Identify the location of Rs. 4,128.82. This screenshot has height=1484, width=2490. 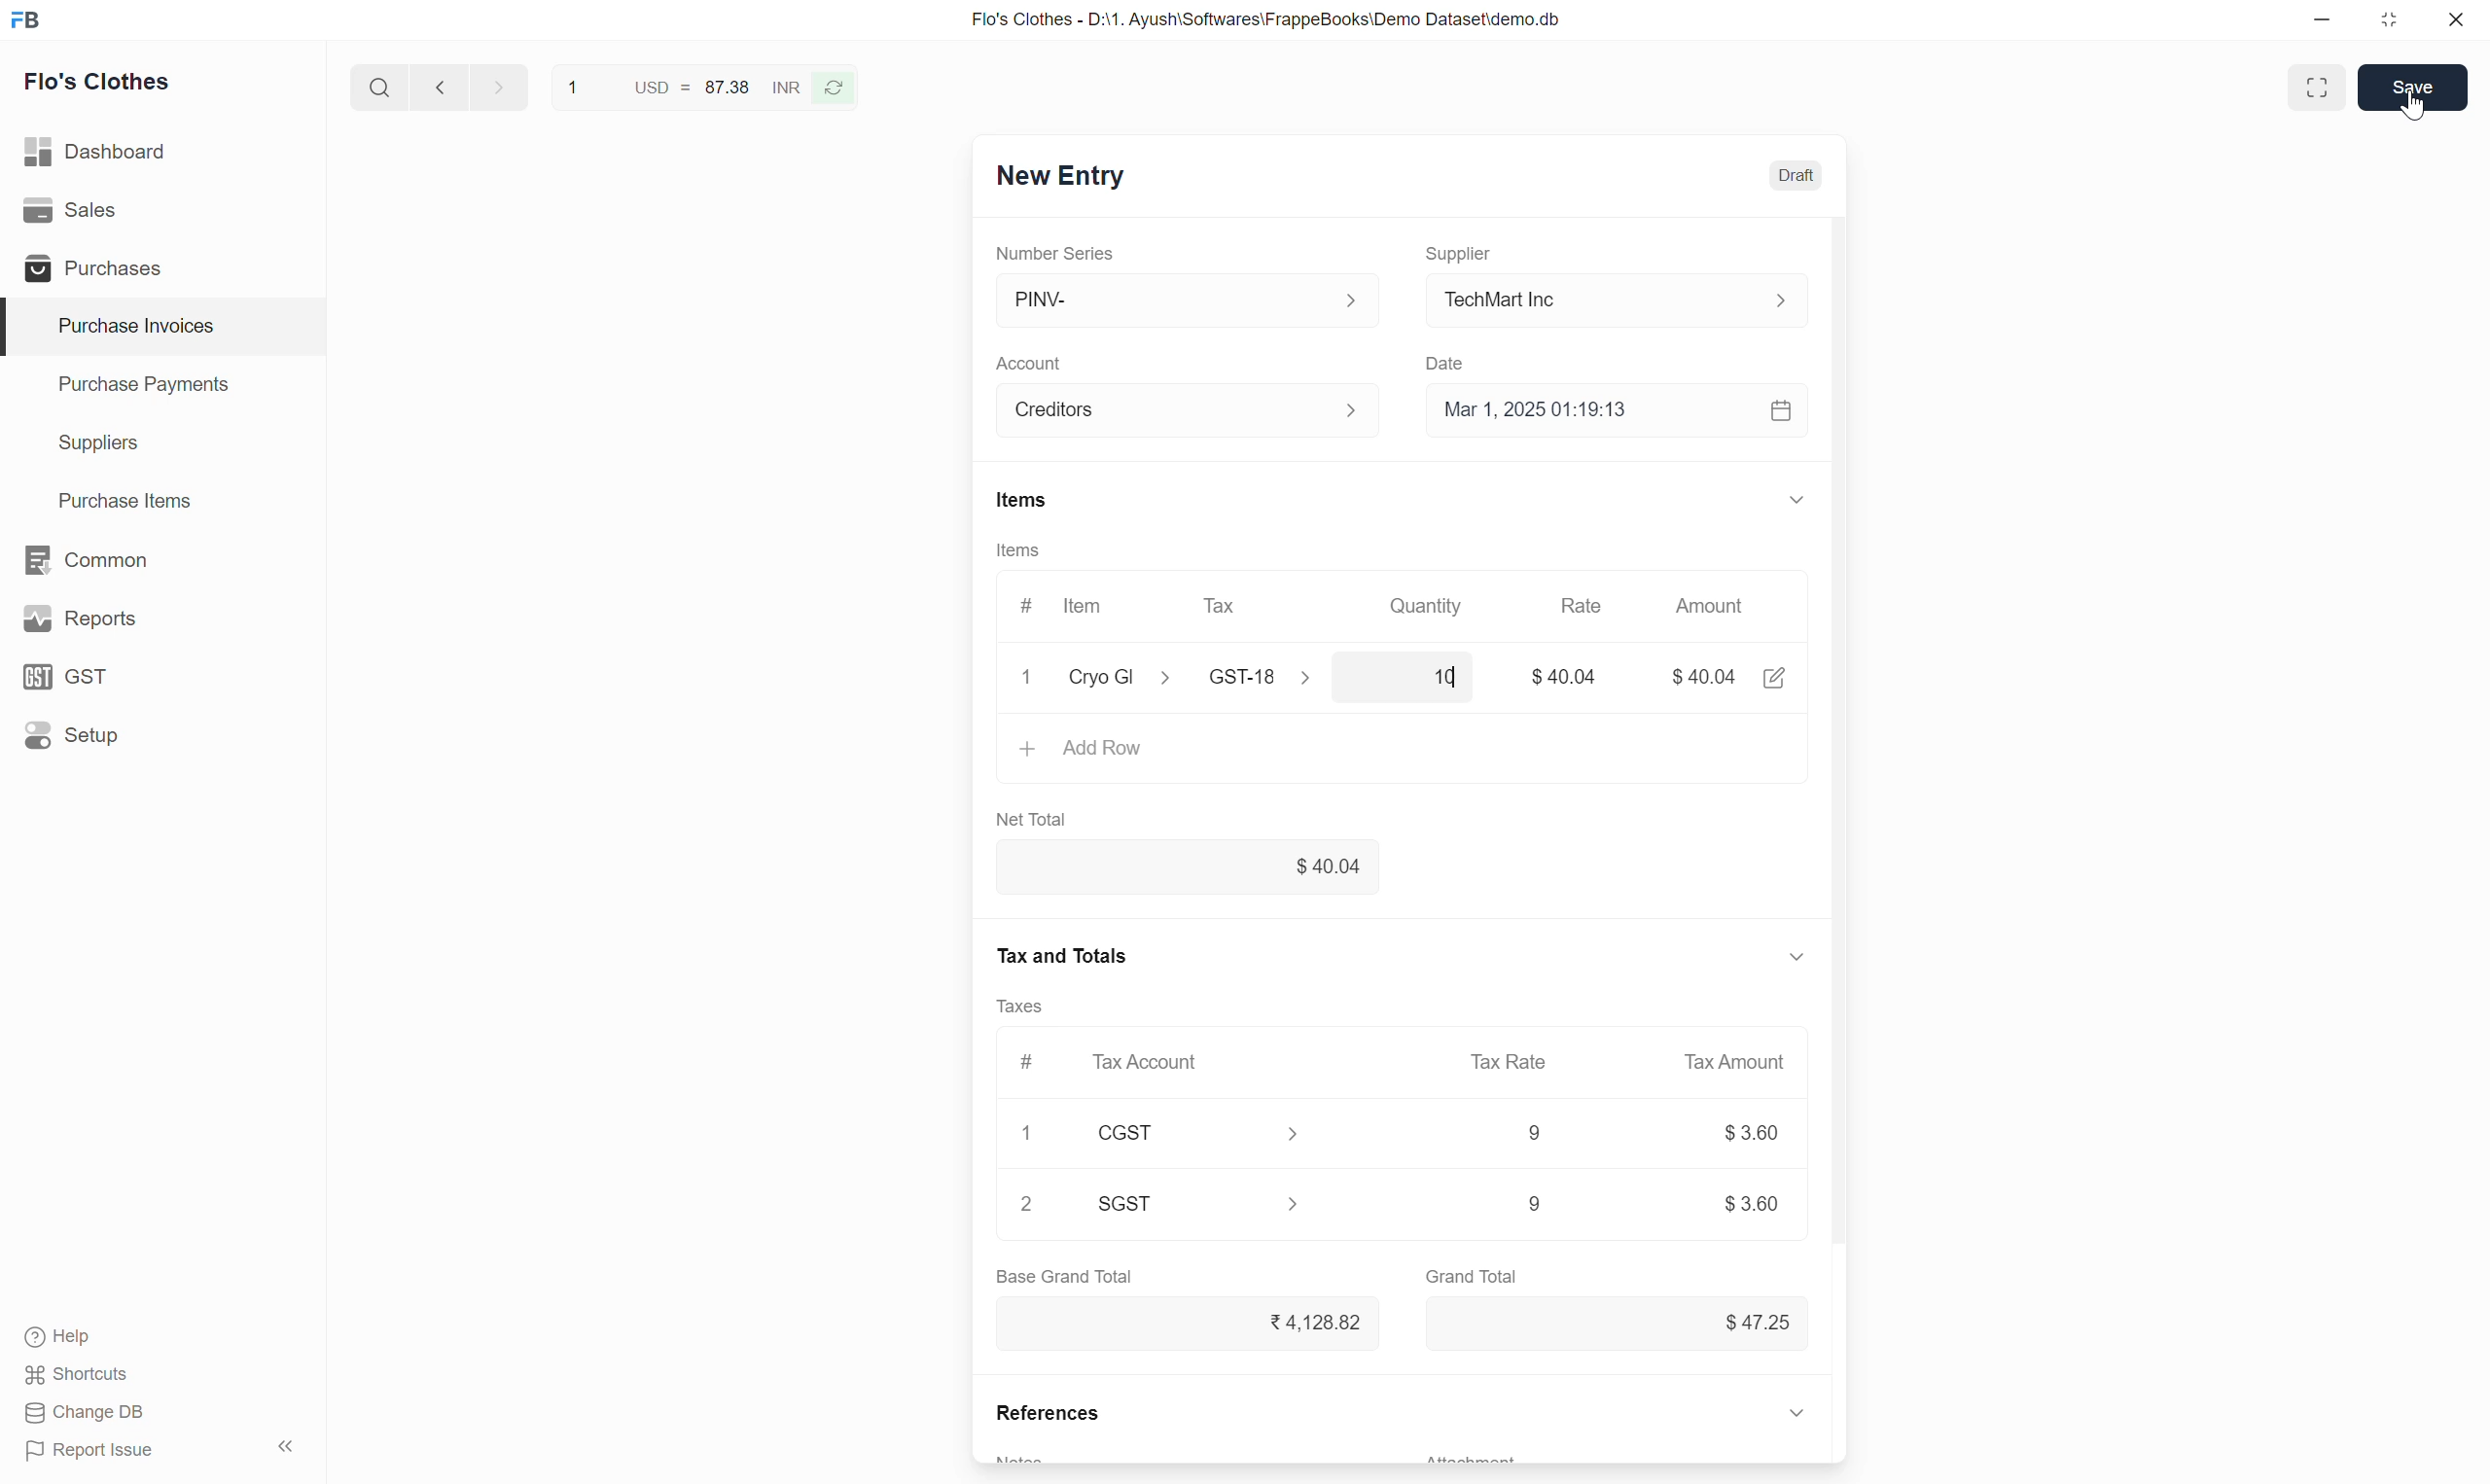
(1306, 1320).